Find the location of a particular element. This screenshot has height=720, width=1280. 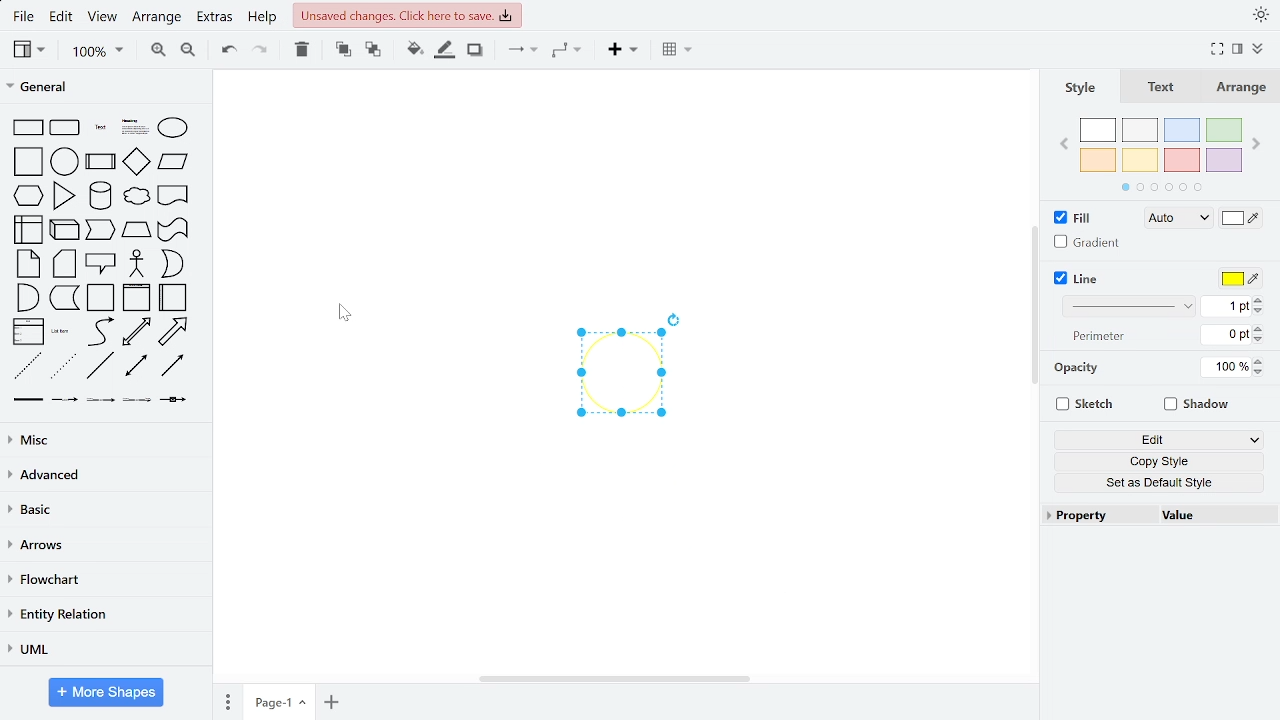

dashed line is located at coordinates (29, 366).